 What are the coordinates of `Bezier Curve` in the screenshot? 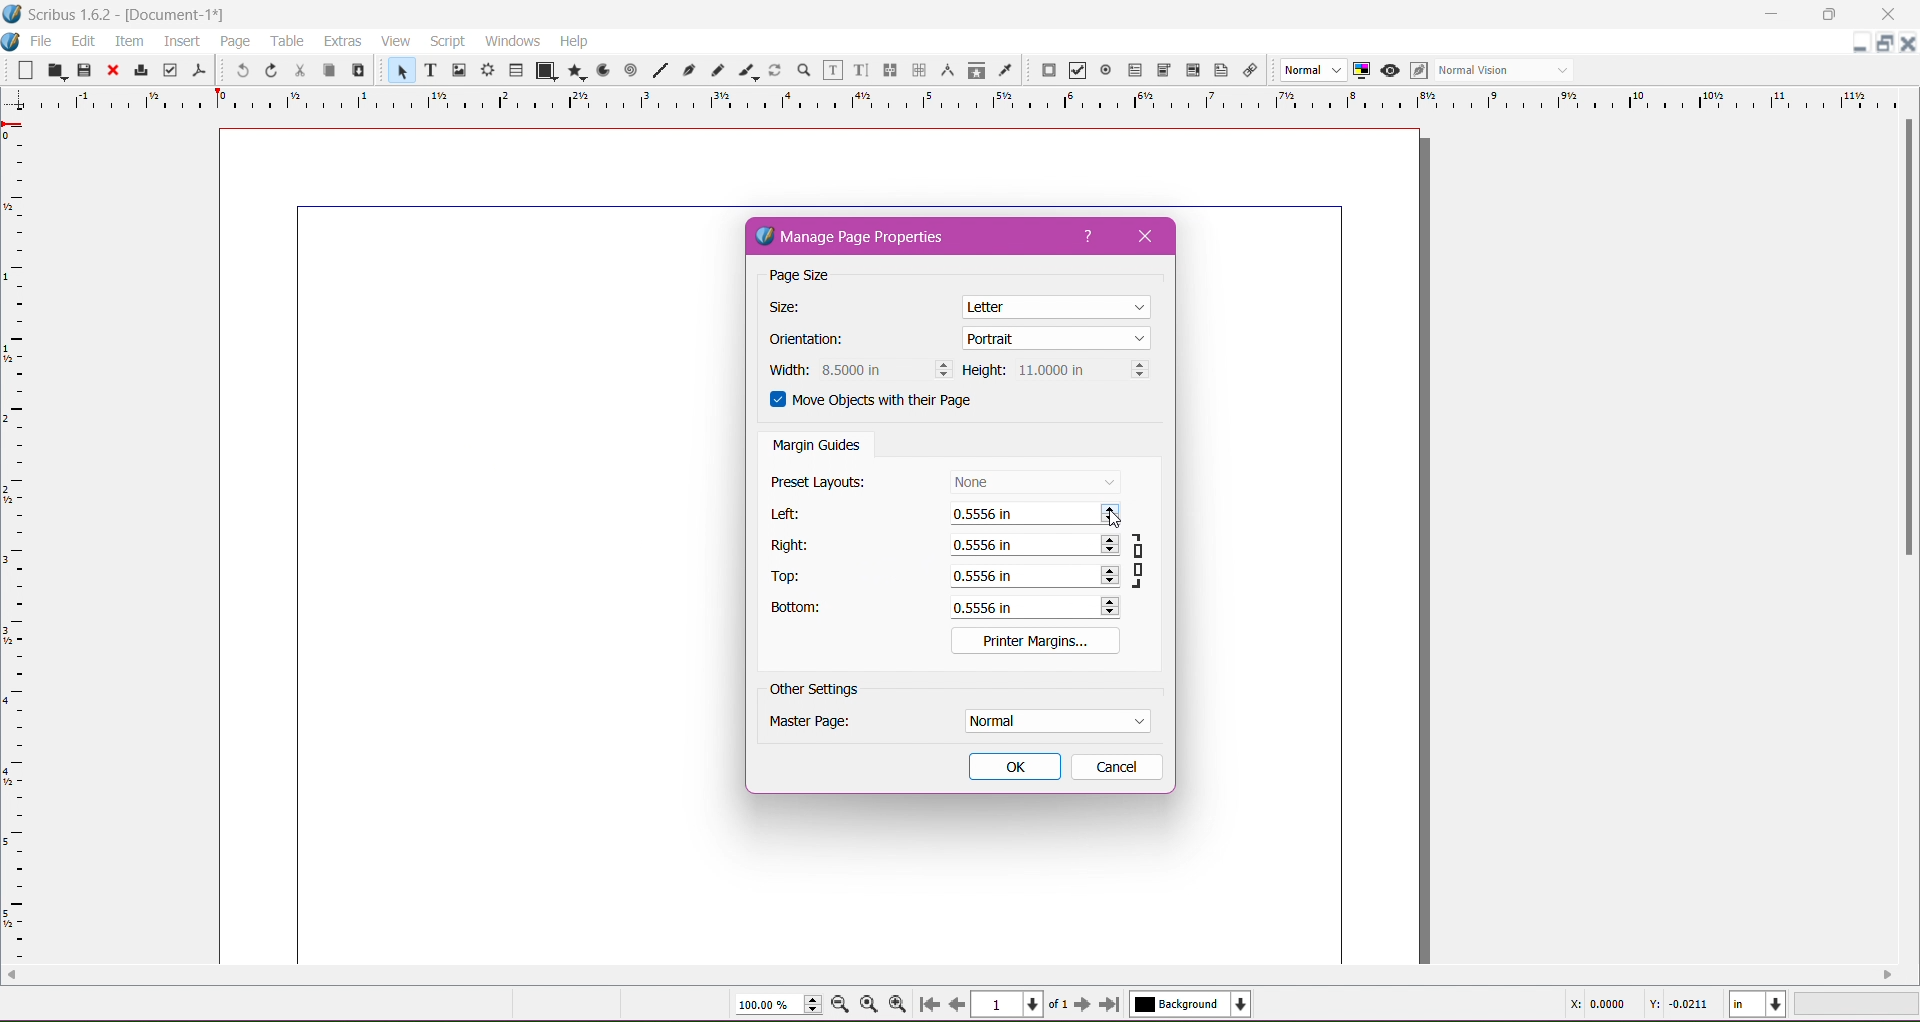 It's located at (691, 71).